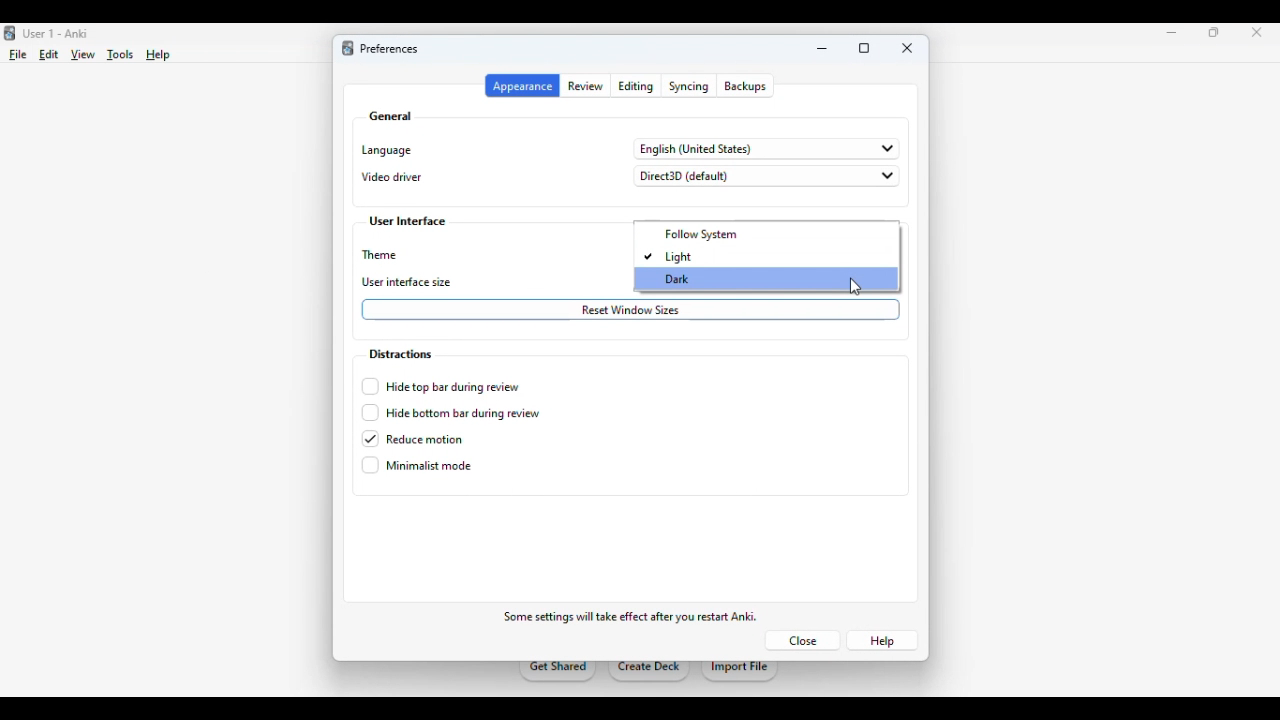 This screenshot has width=1280, height=720. What do you see at coordinates (864, 49) in the screenshot?
I see `maximize` at bounding box center [864, 49].